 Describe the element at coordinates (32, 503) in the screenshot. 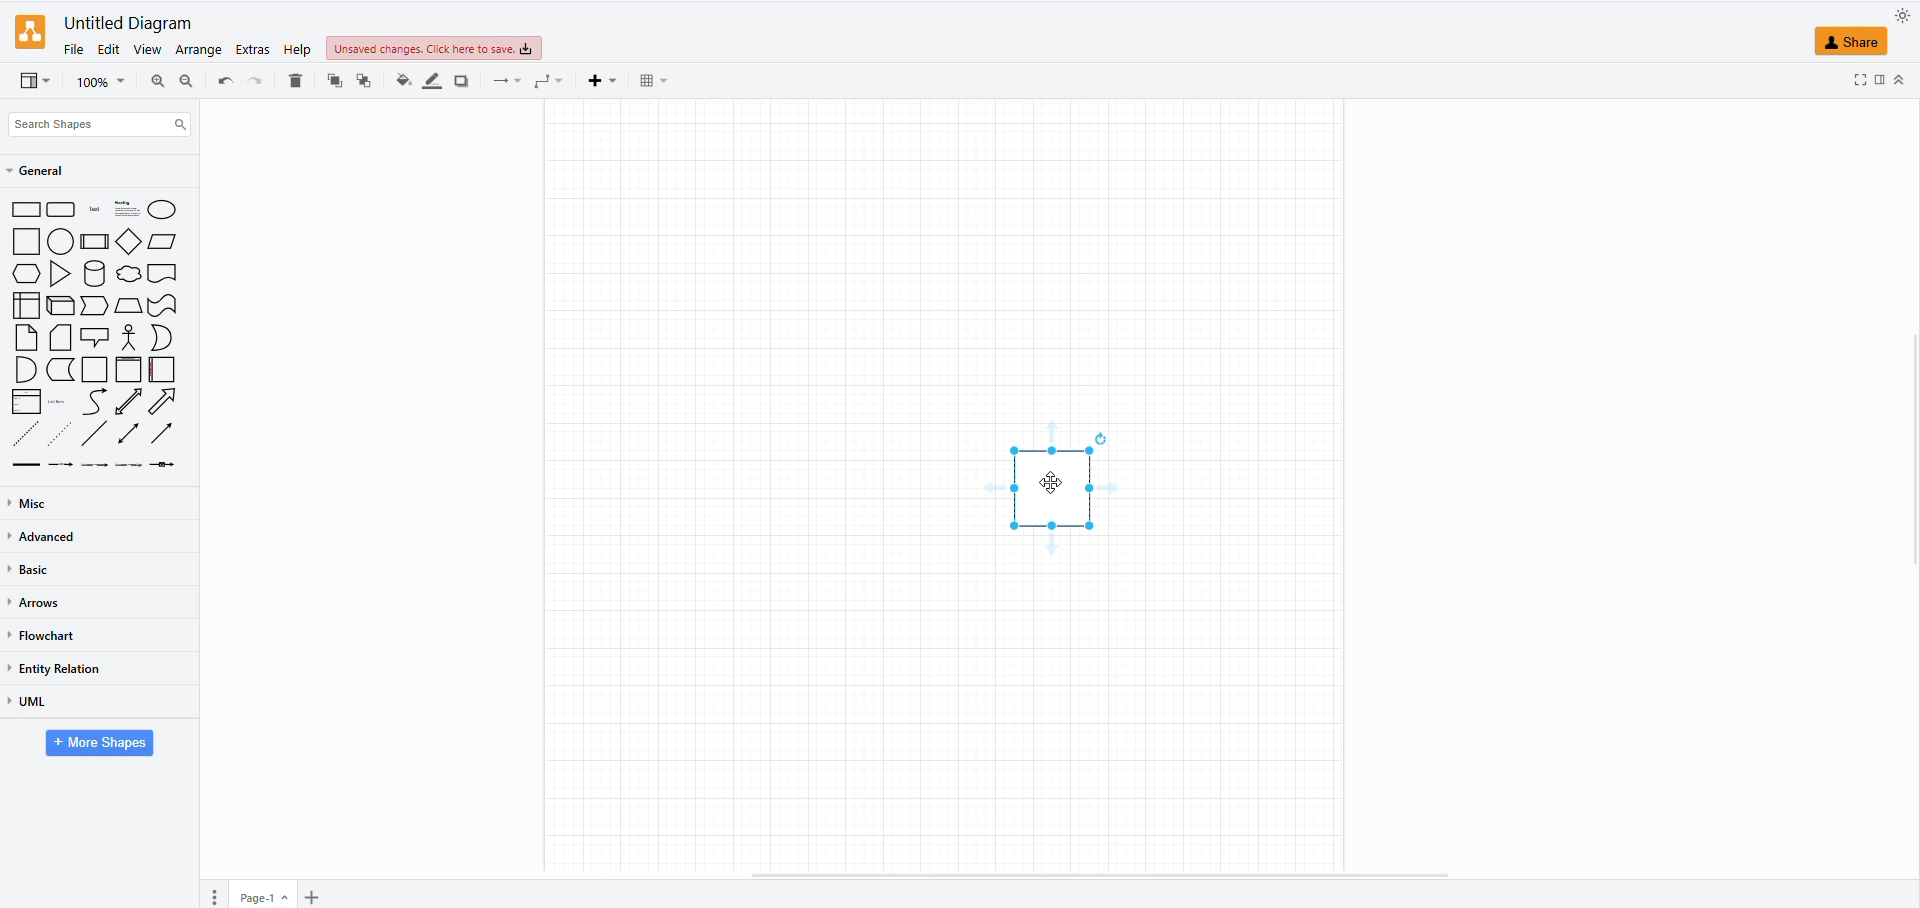

I see `misc` at that location.